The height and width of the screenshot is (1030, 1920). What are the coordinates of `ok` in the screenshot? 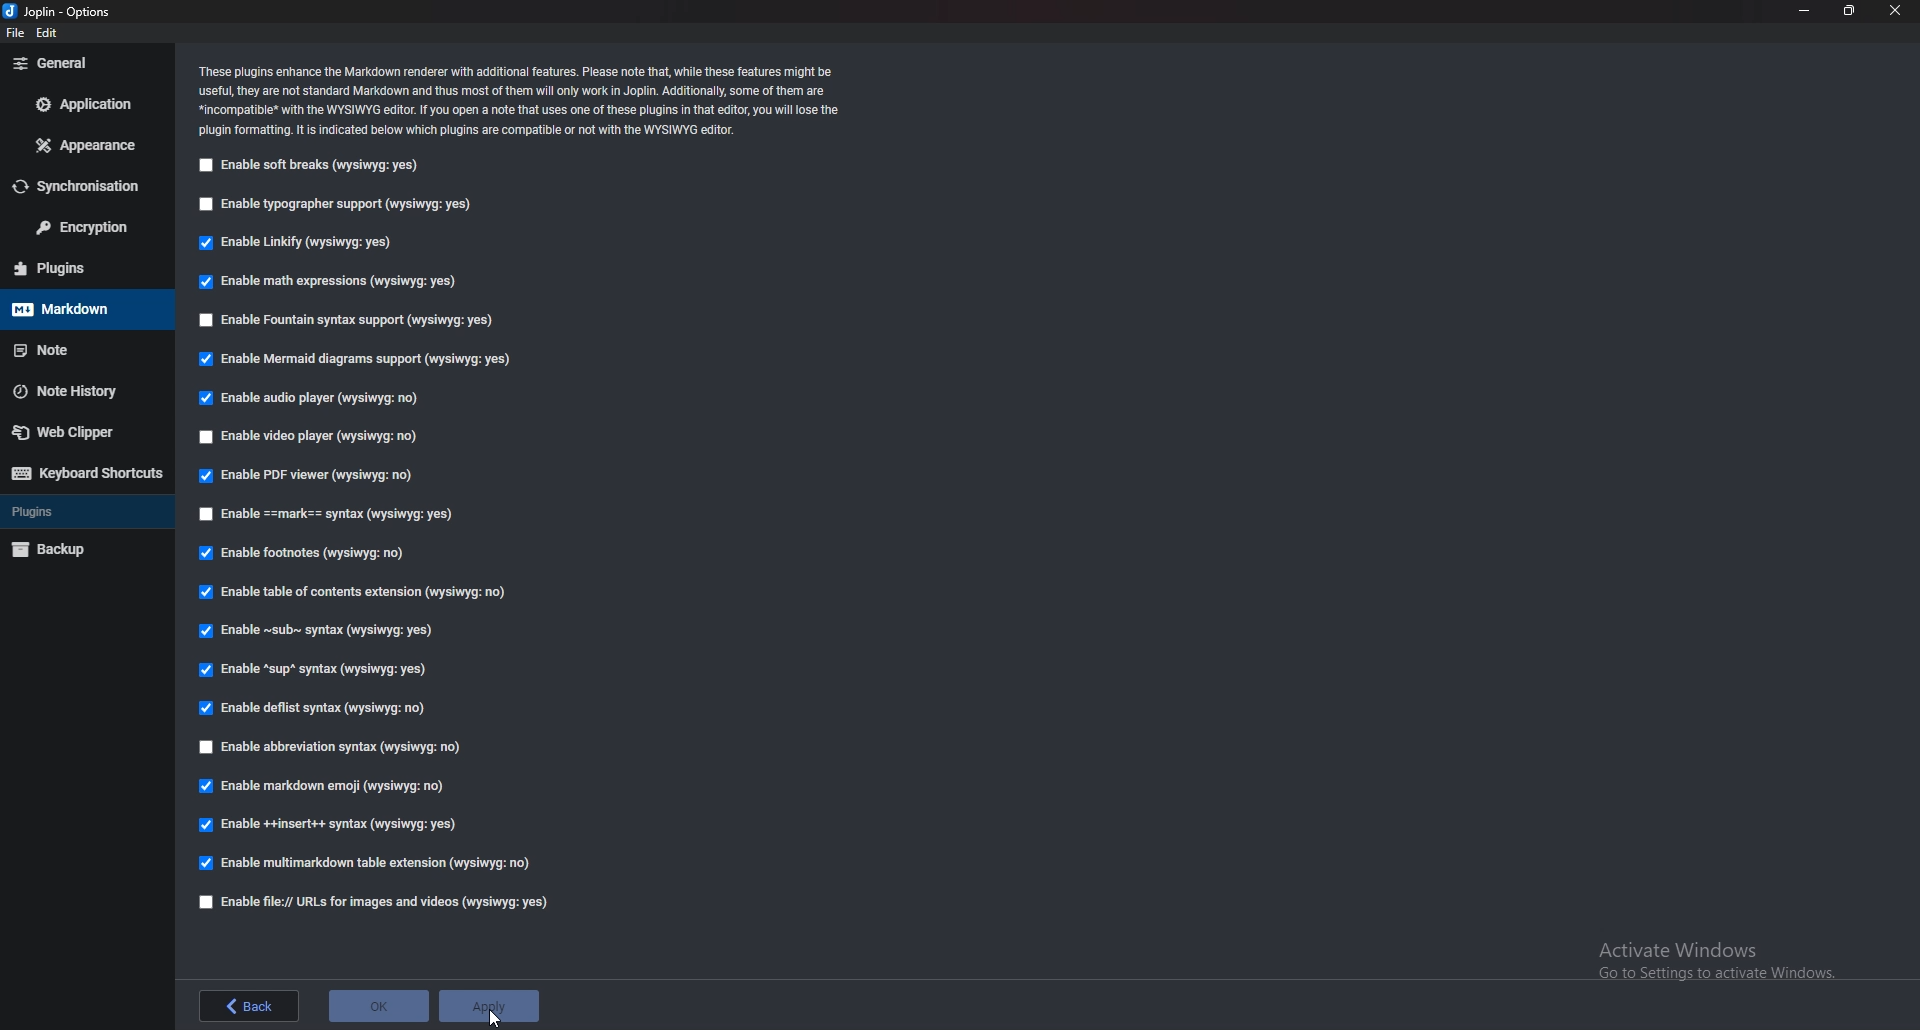 It's located at (379, 1006).